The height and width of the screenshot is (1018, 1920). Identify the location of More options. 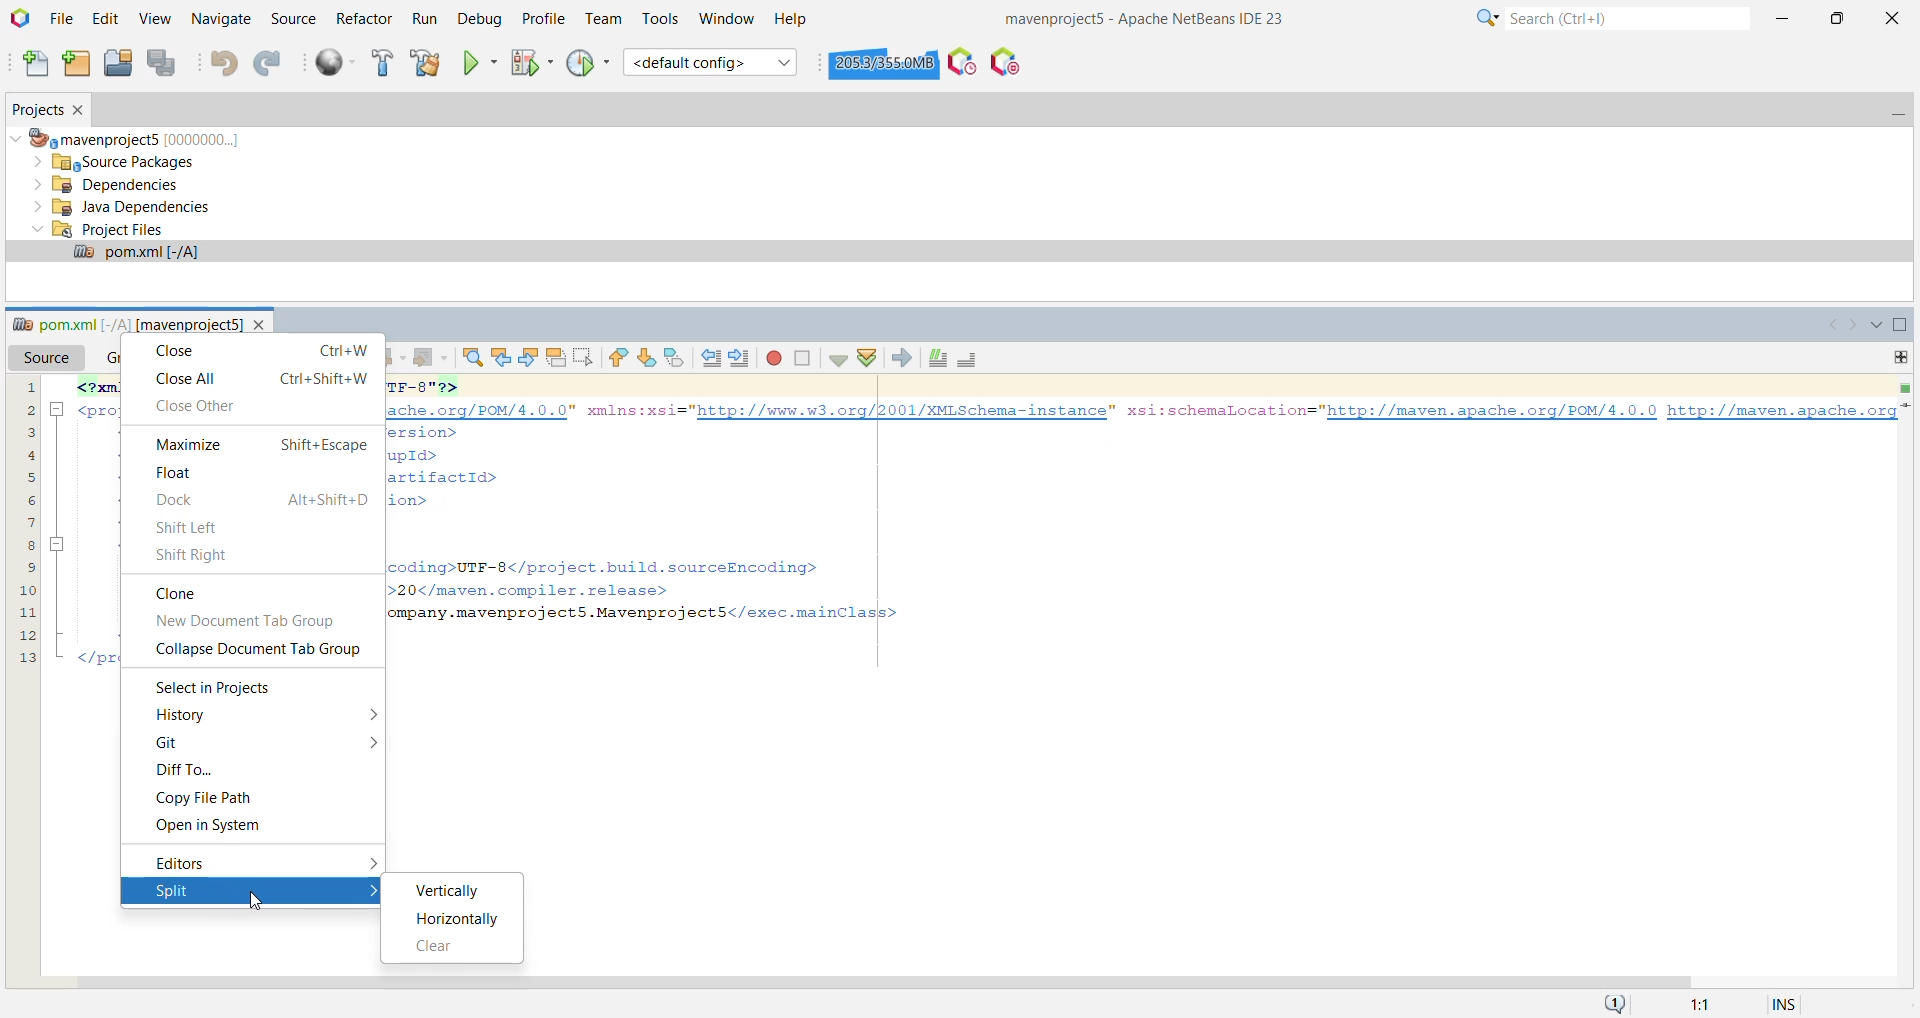
(364, 714).